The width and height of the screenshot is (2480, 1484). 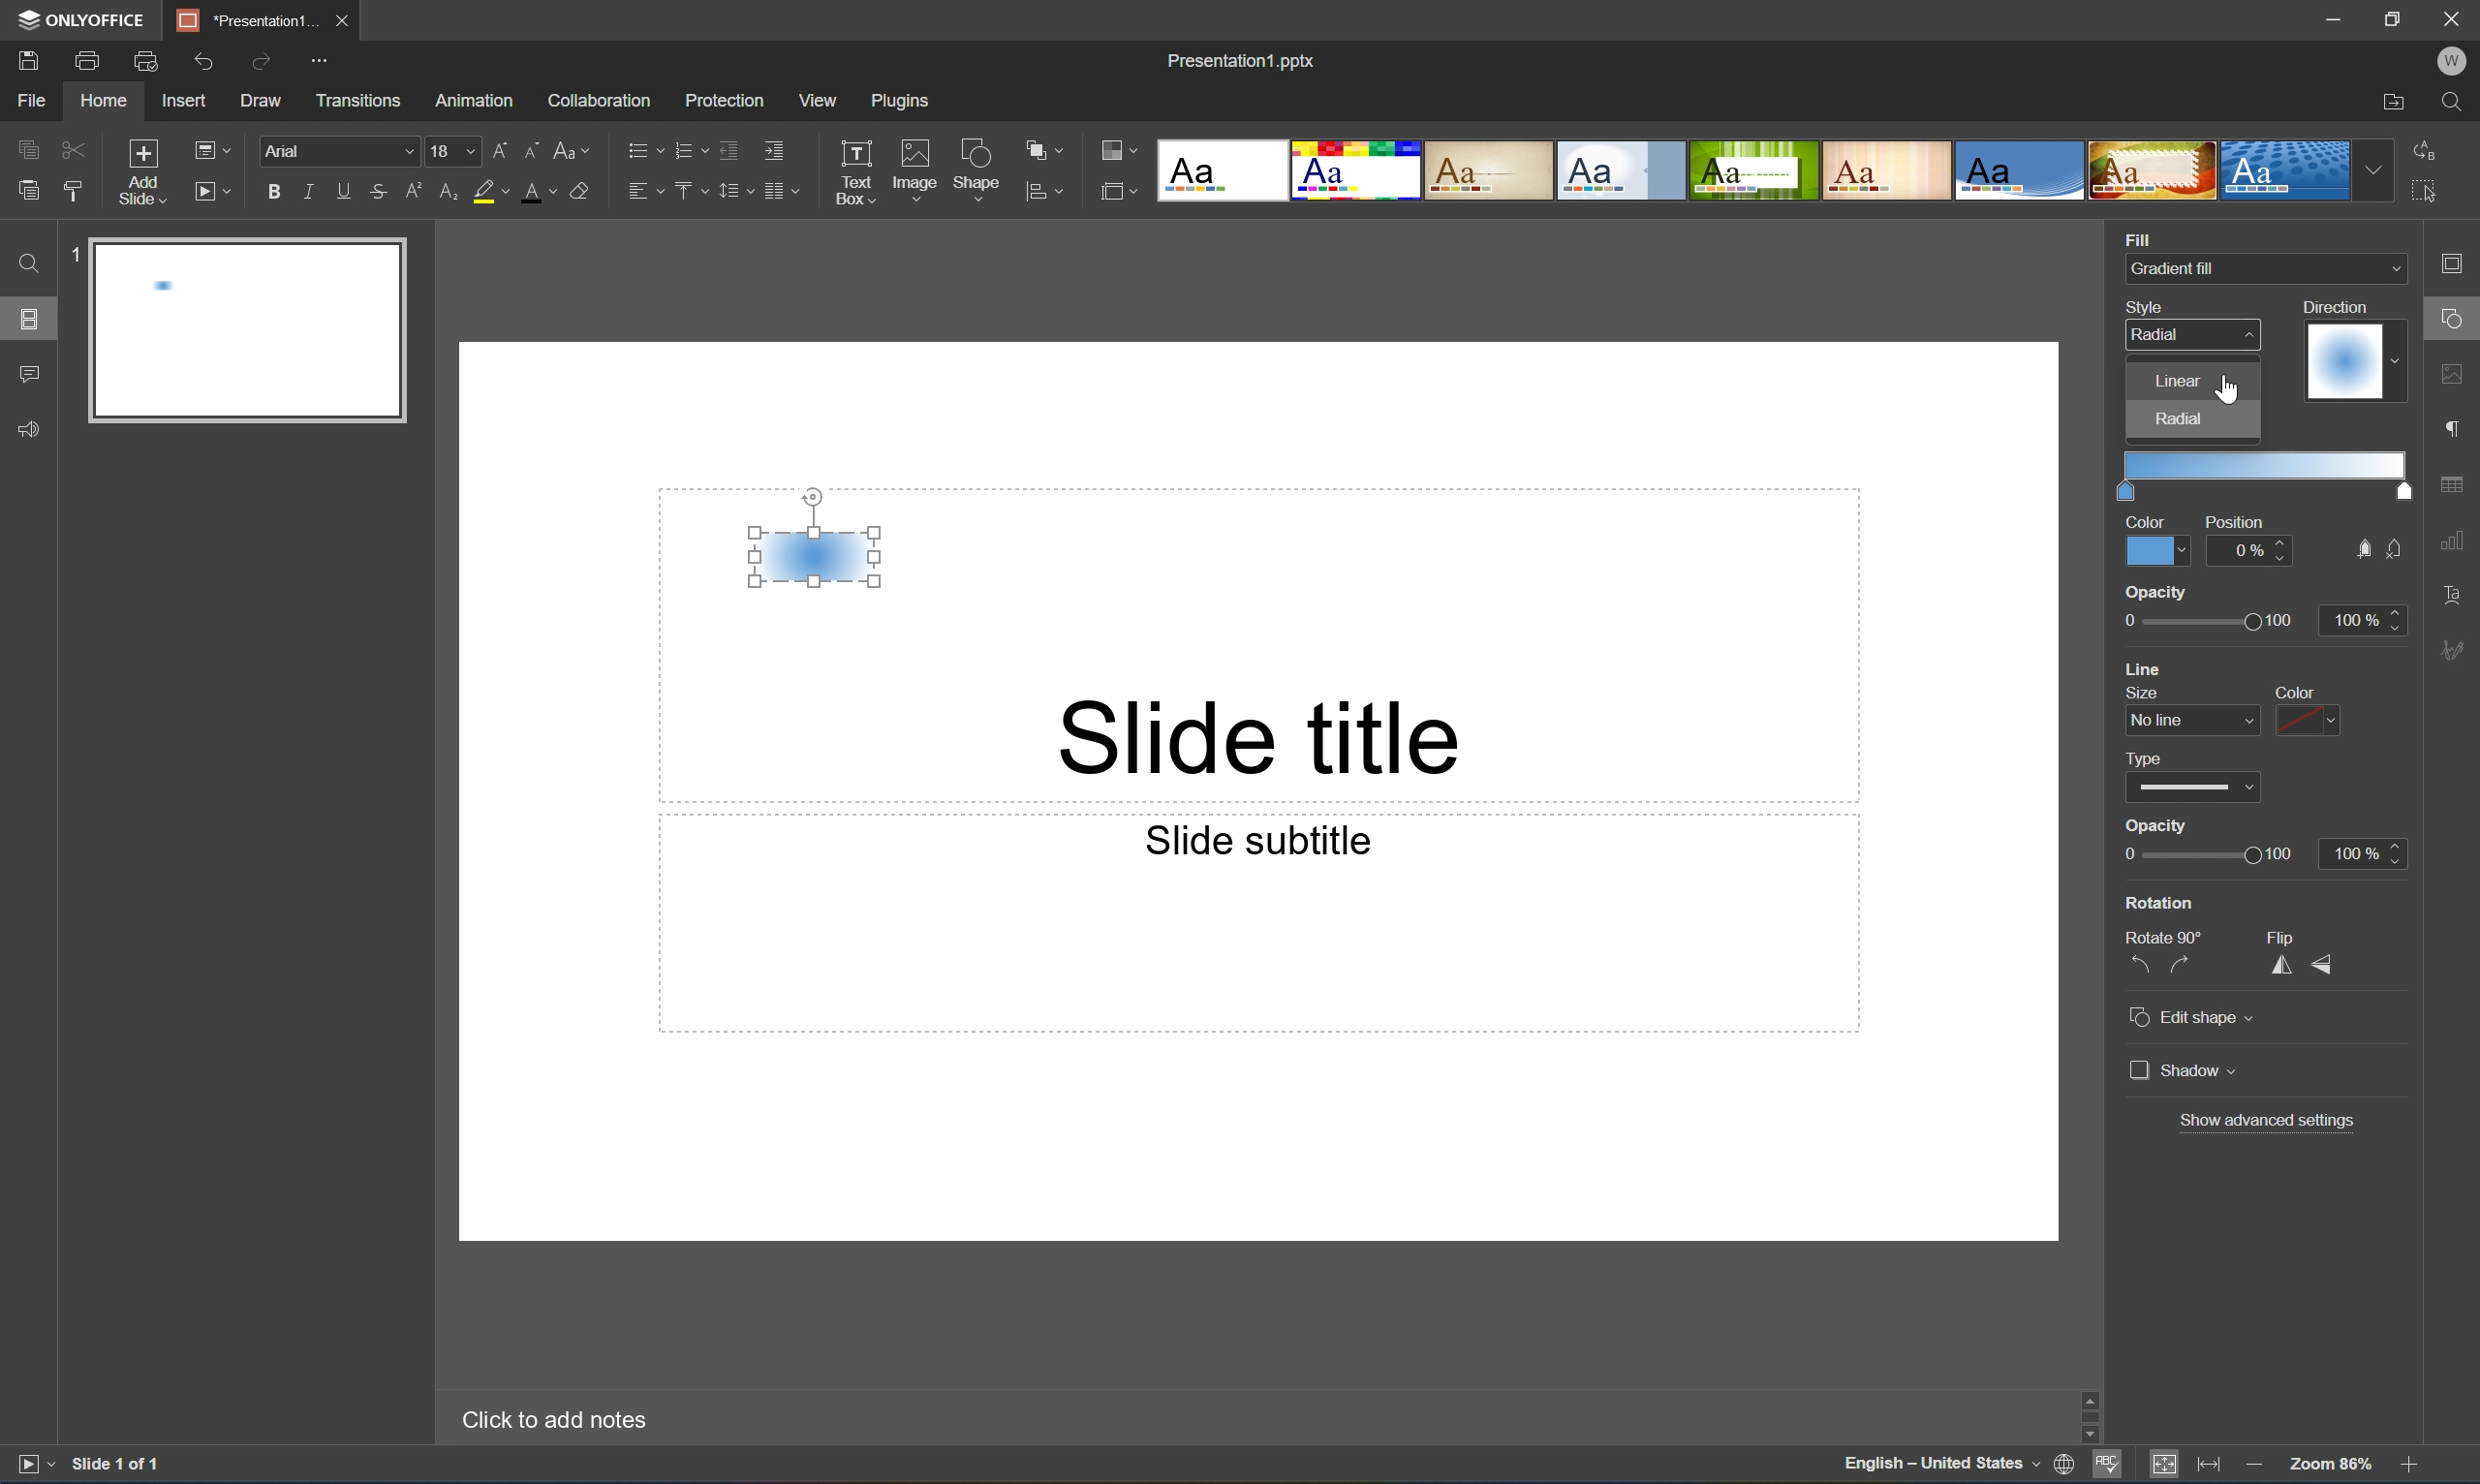 What do you see at coordinates (146, 61) in the screenshot?
I see `Print preview` at bounding box center [146, 61].